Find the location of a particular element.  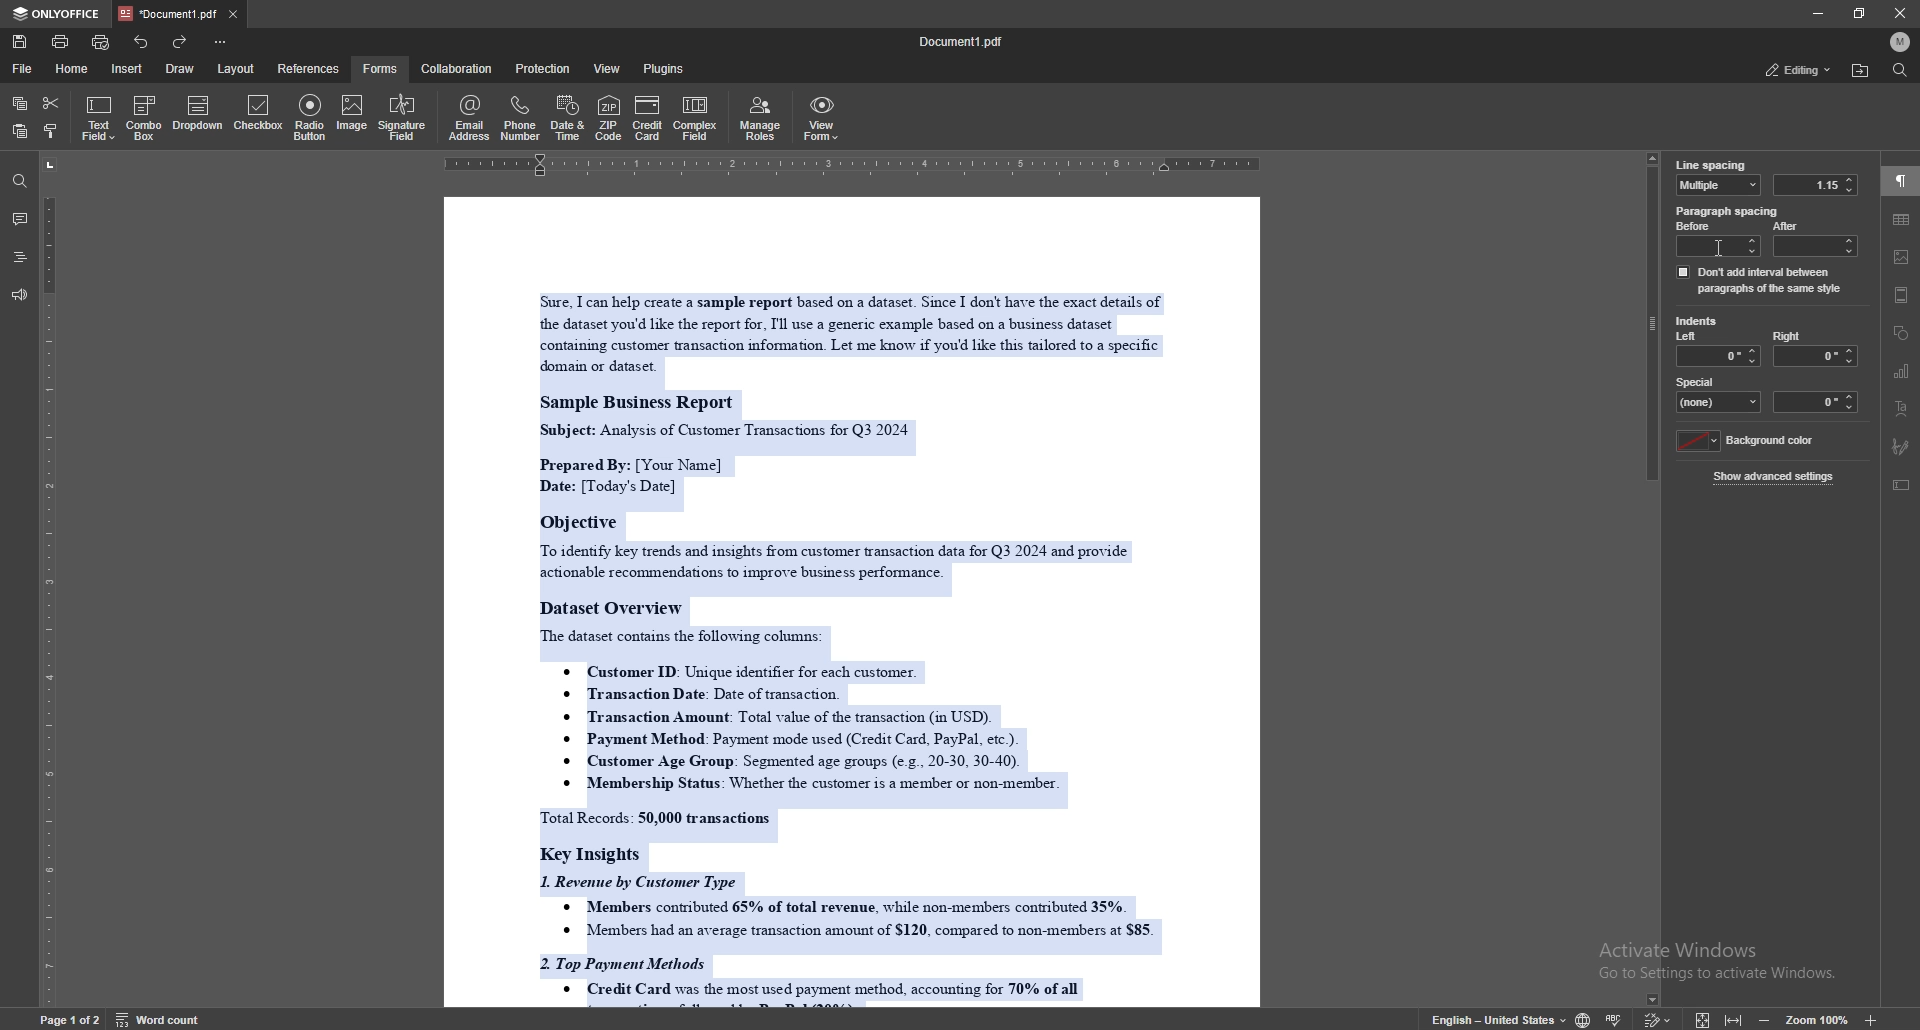

change doc language is located at coordinates (1584, 1018).